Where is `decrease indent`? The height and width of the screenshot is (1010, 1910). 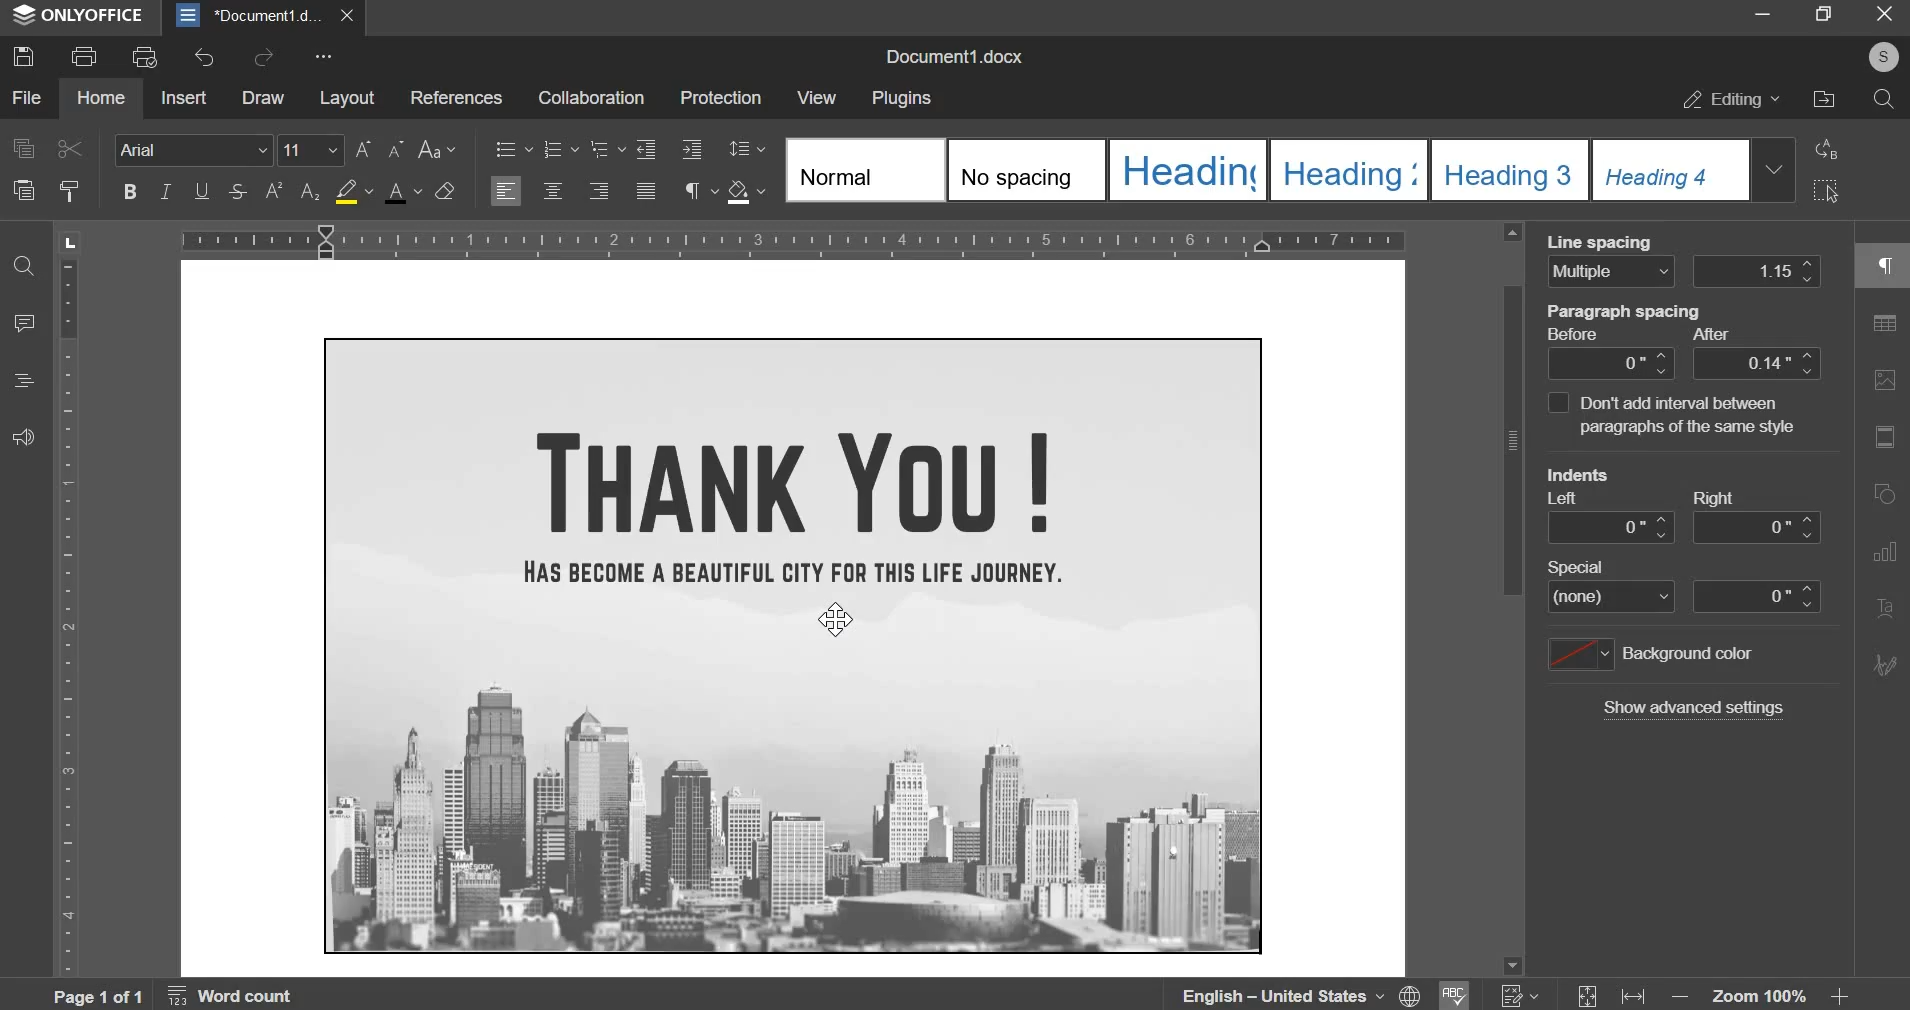
decrease indent is located at coordinates (645, 149).